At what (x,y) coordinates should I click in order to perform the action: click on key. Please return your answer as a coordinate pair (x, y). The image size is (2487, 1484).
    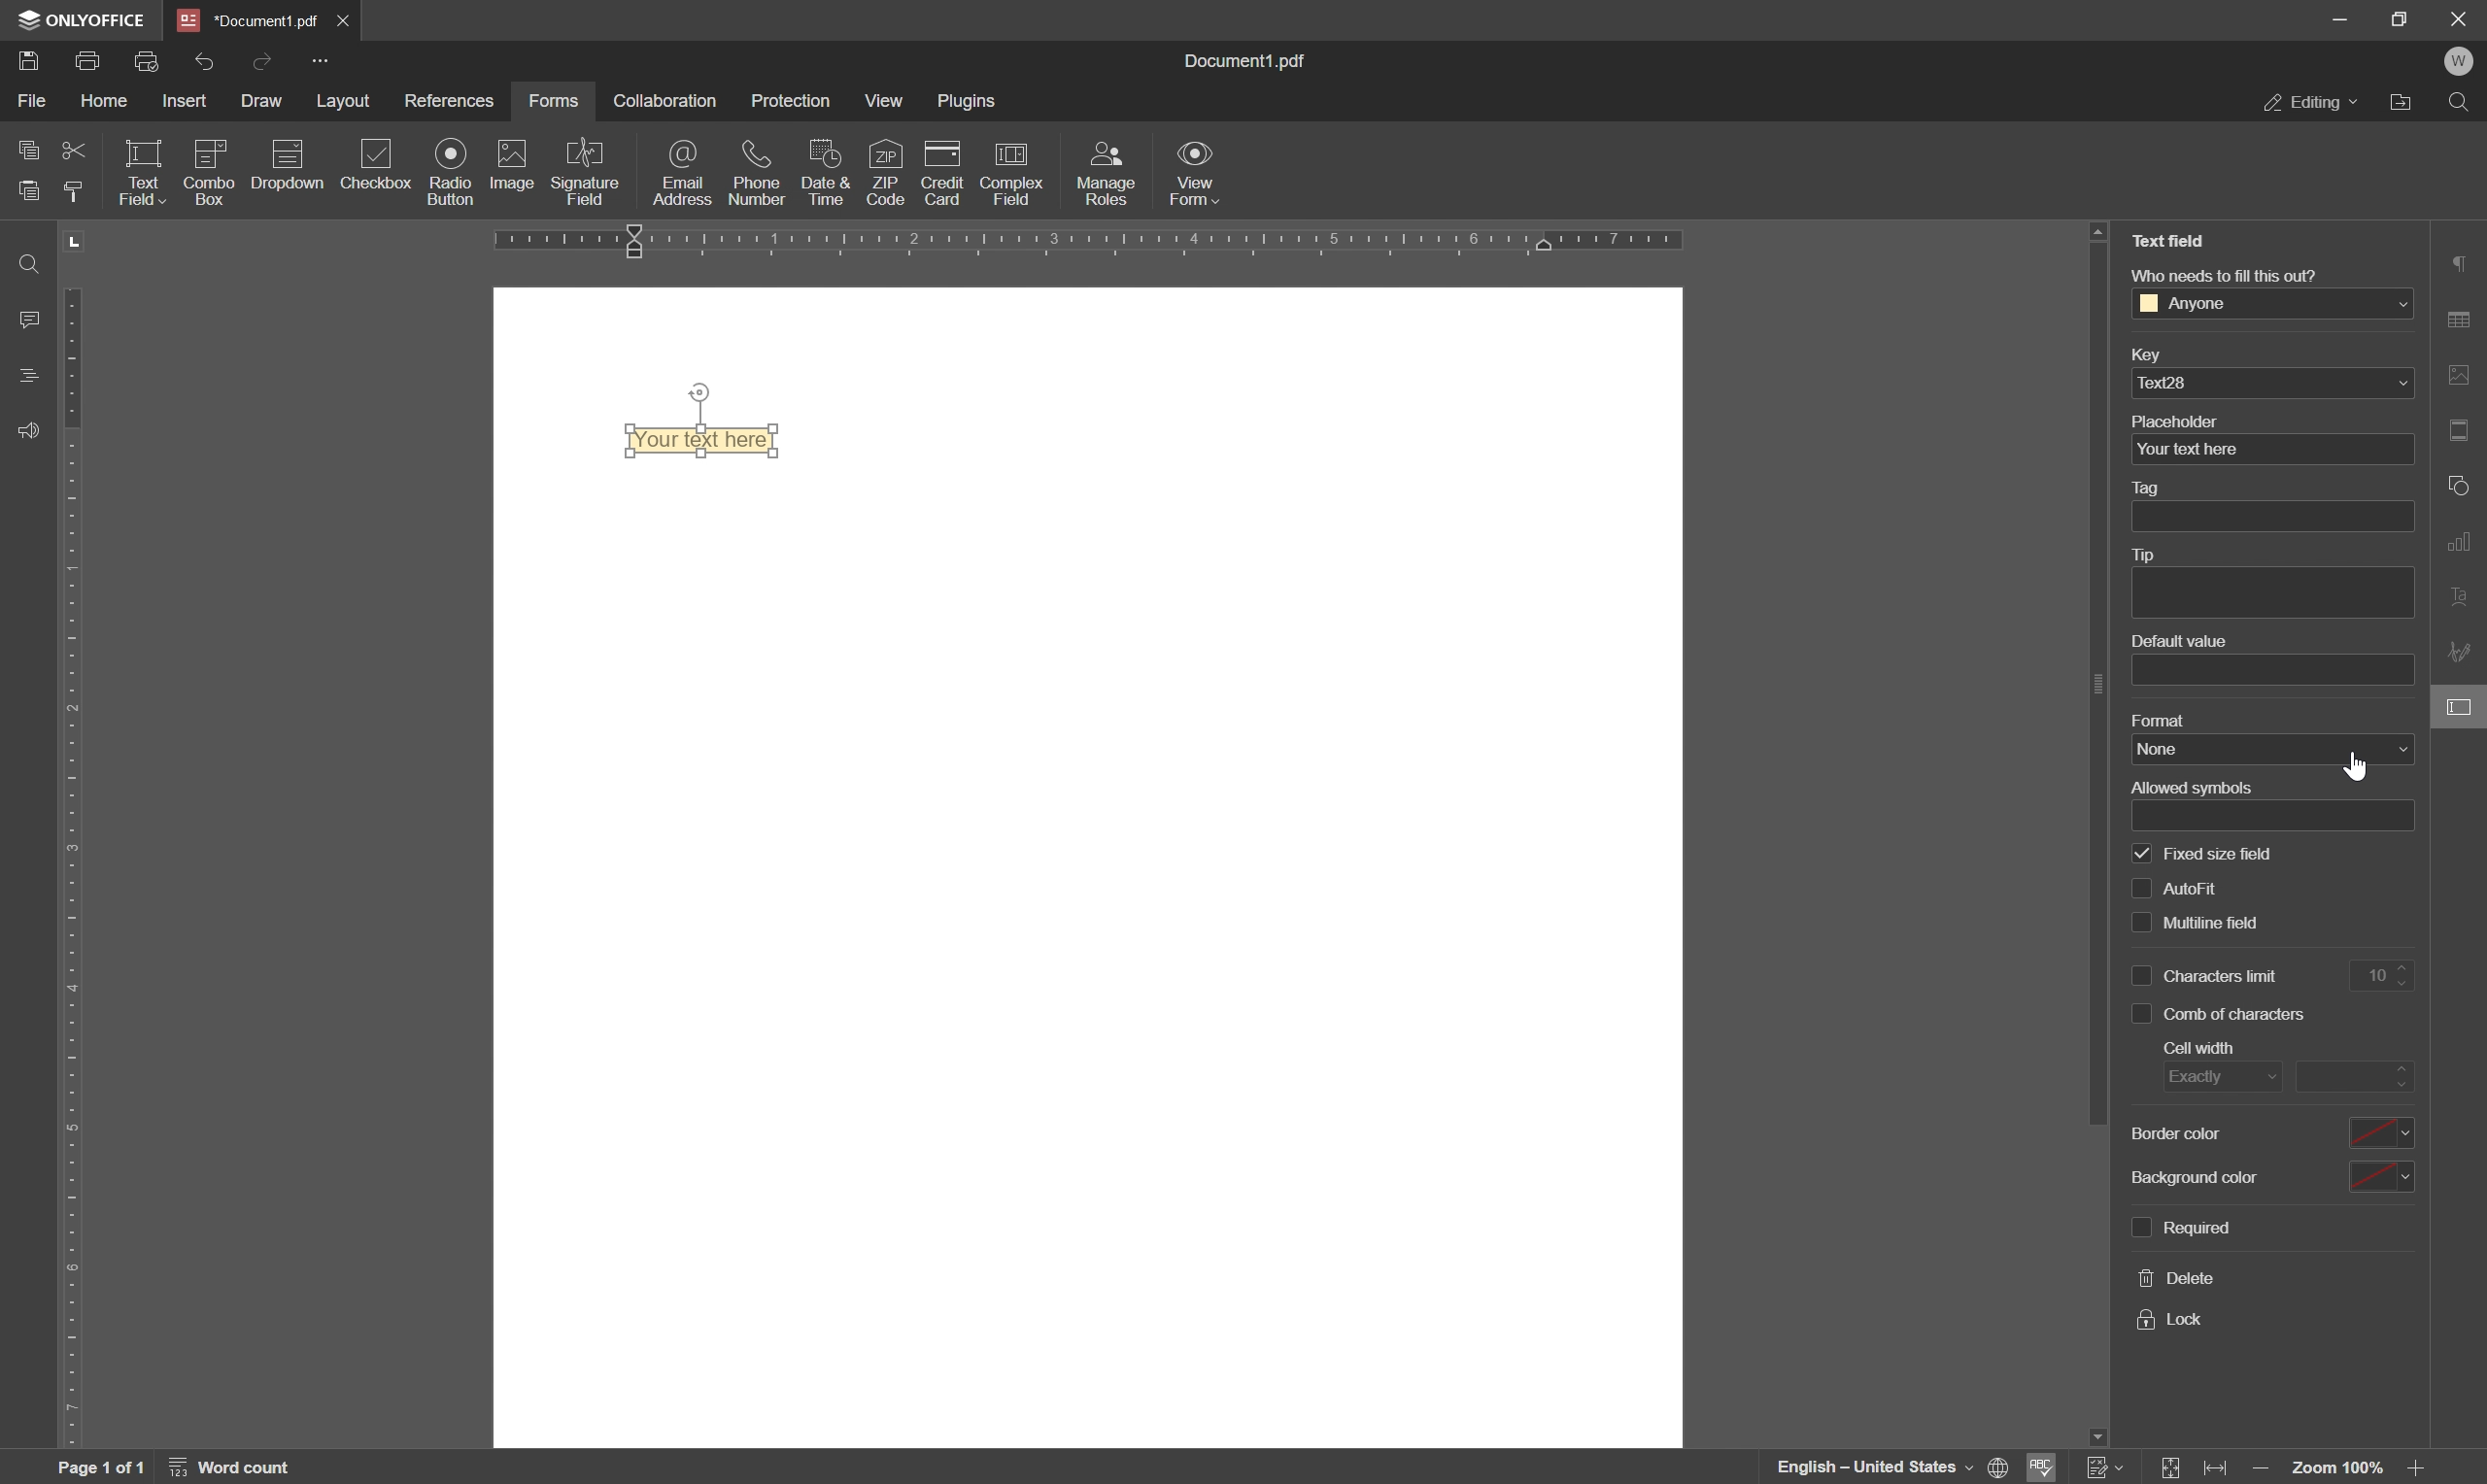
    Looking at the image, I should click on (2149, 353).